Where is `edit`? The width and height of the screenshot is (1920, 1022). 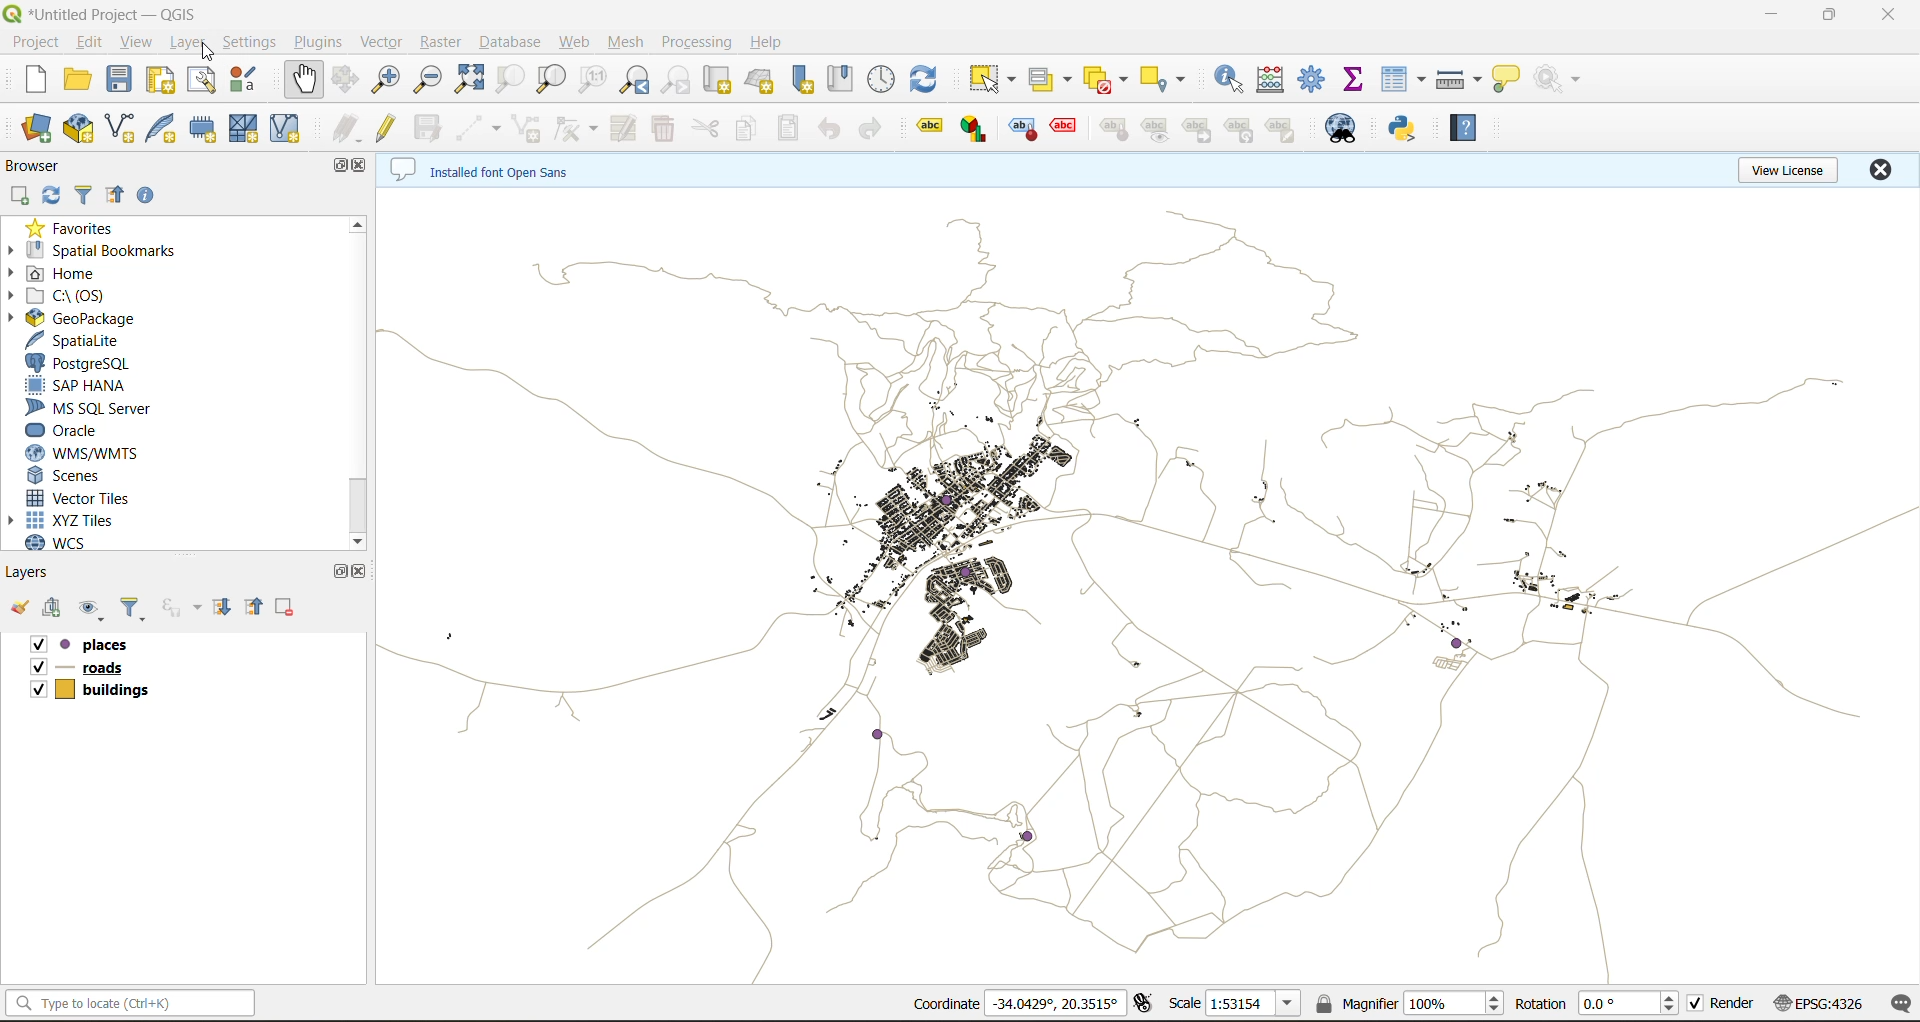
edit is located at coordinates (91, 43).